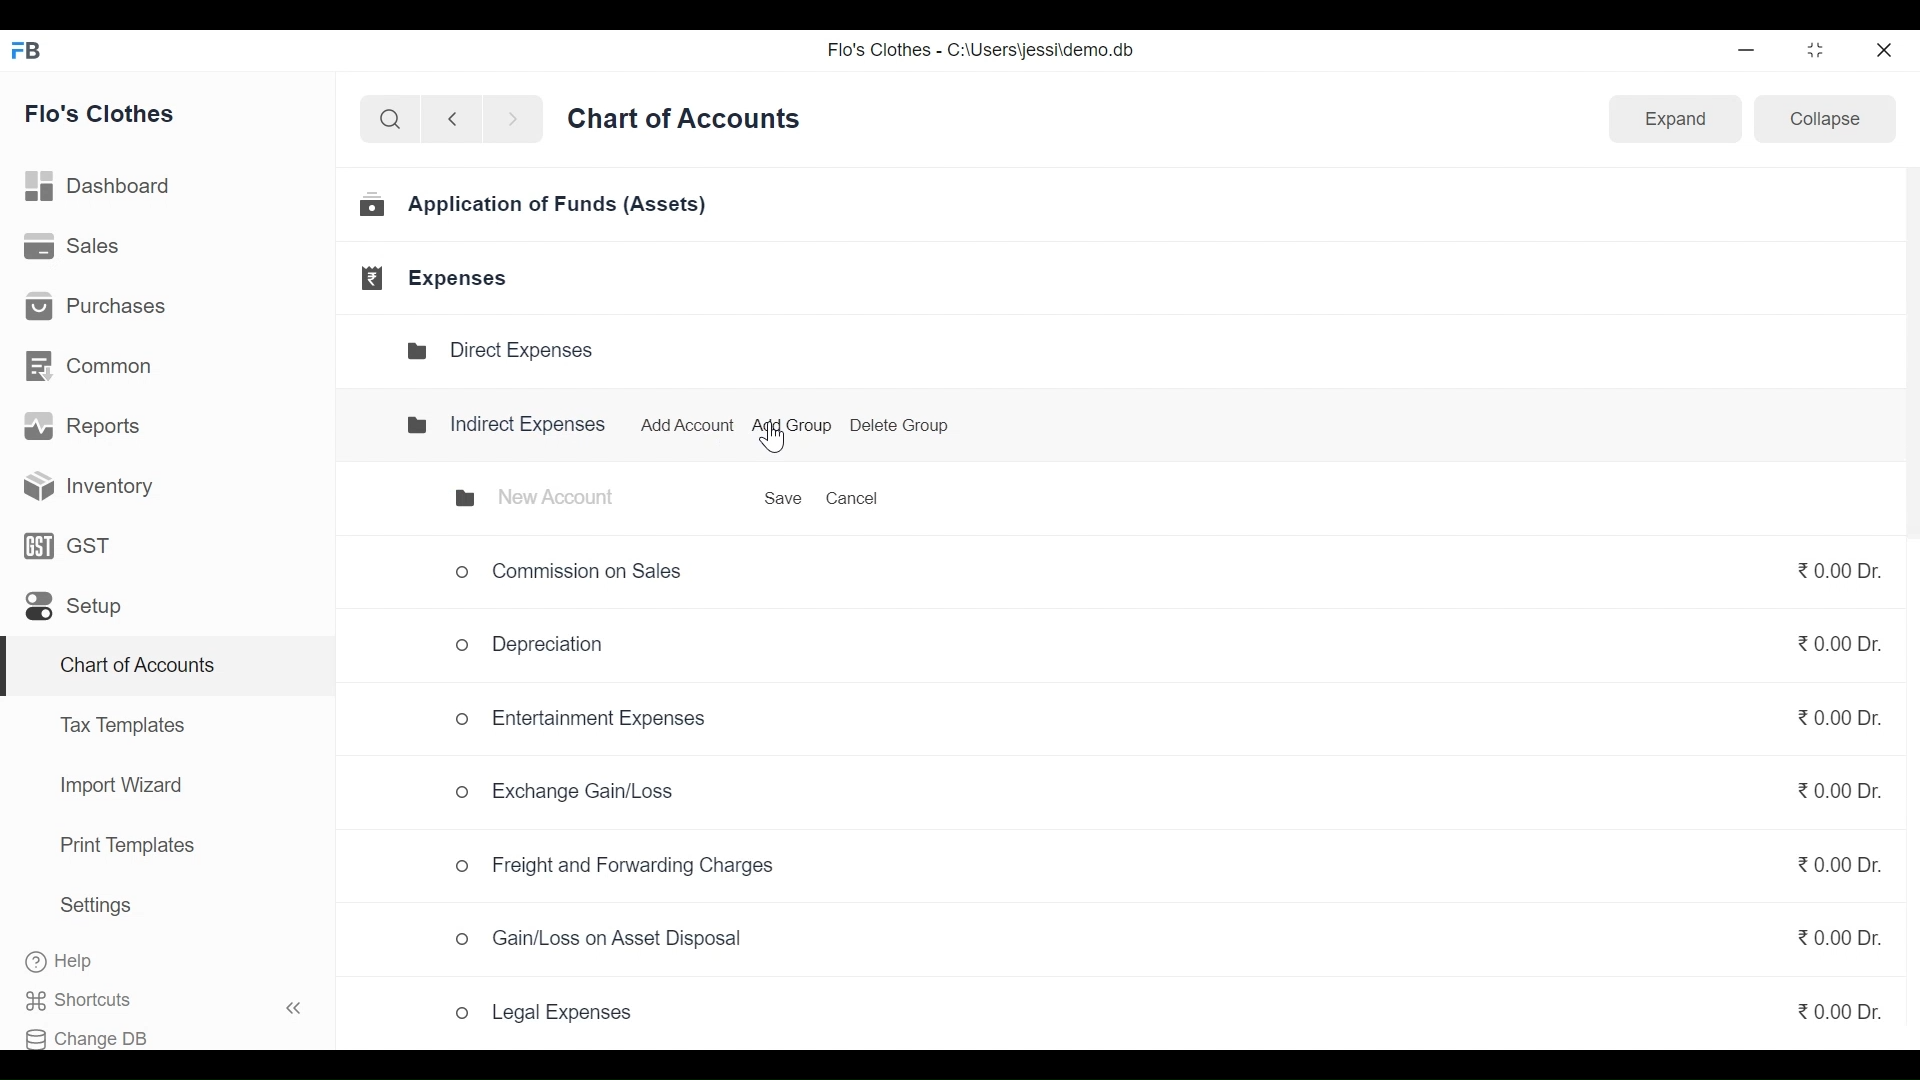 This screenshot has width=1920, height=1080. Describe the element at coordinates (176, 1000) in the screenshot. I see `Shortcuts` at that location.